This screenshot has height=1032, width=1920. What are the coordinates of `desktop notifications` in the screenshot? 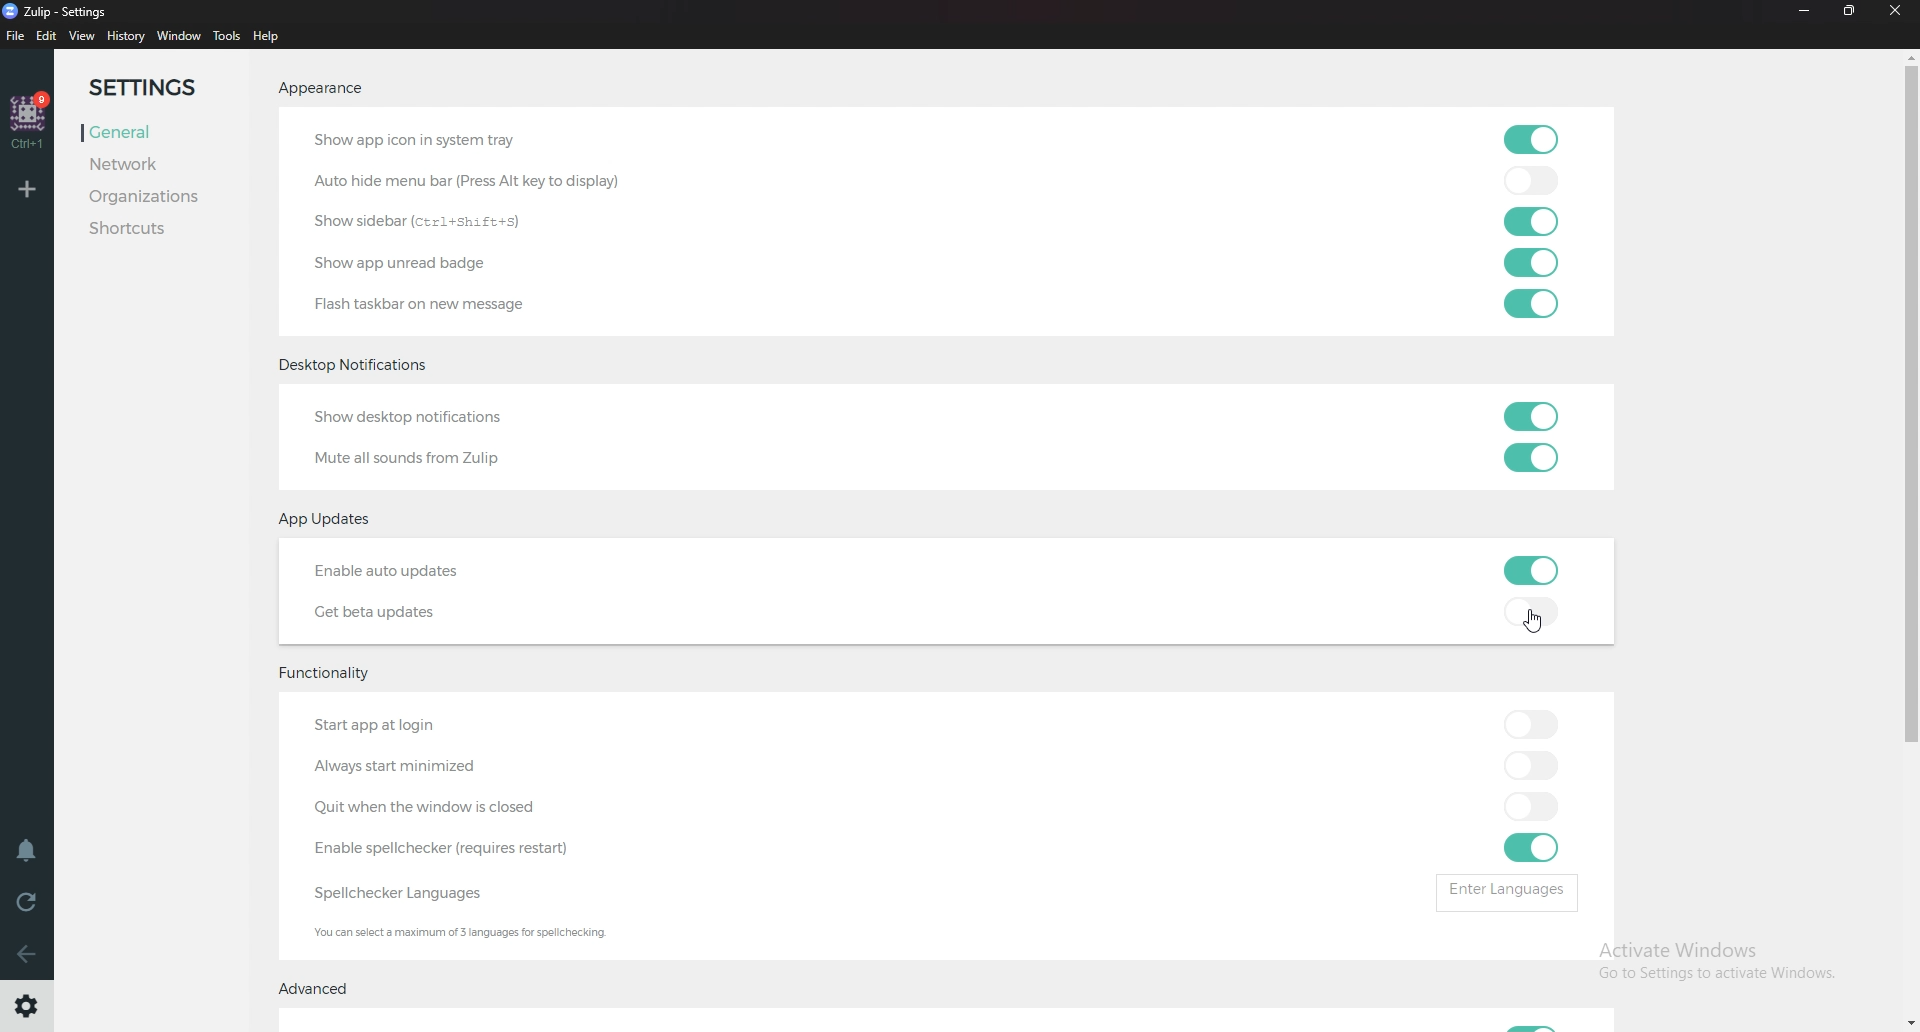 It's located at (367, 363).